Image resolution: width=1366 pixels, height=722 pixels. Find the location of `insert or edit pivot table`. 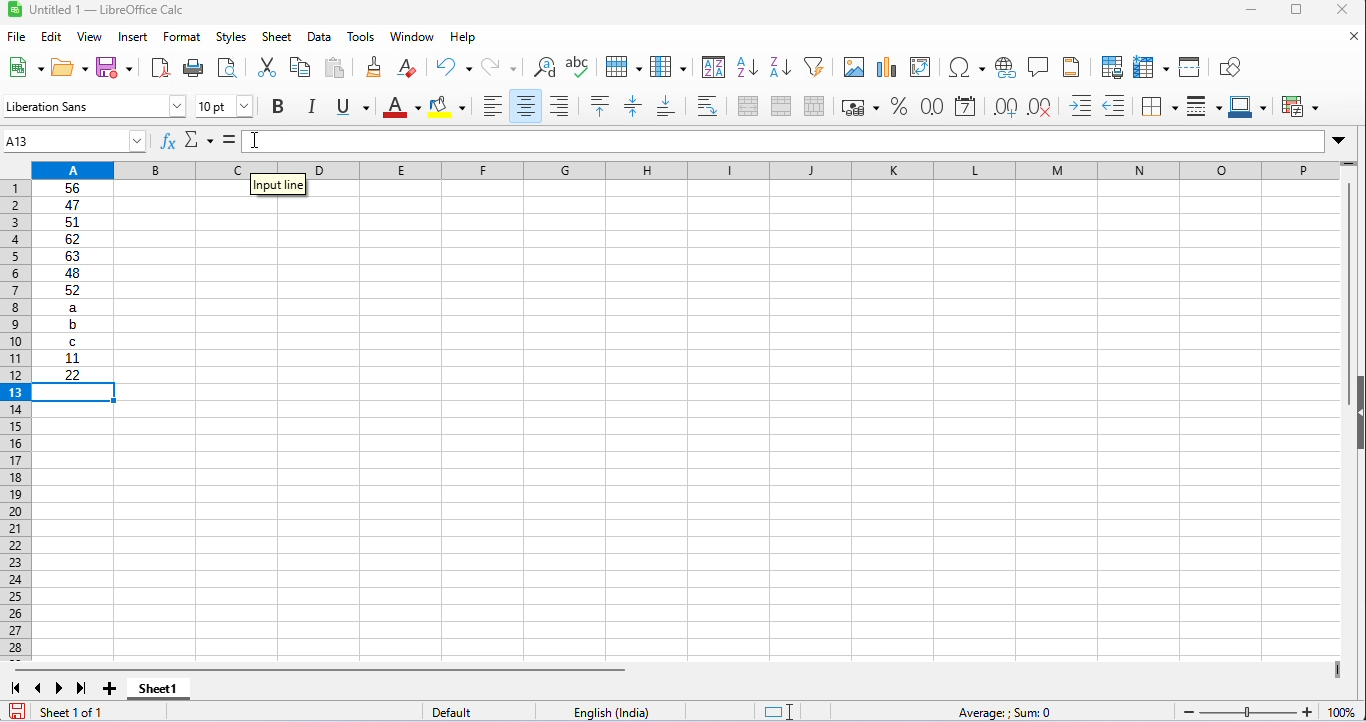

insert or edit pivot table is located at coordinates (922, 67).